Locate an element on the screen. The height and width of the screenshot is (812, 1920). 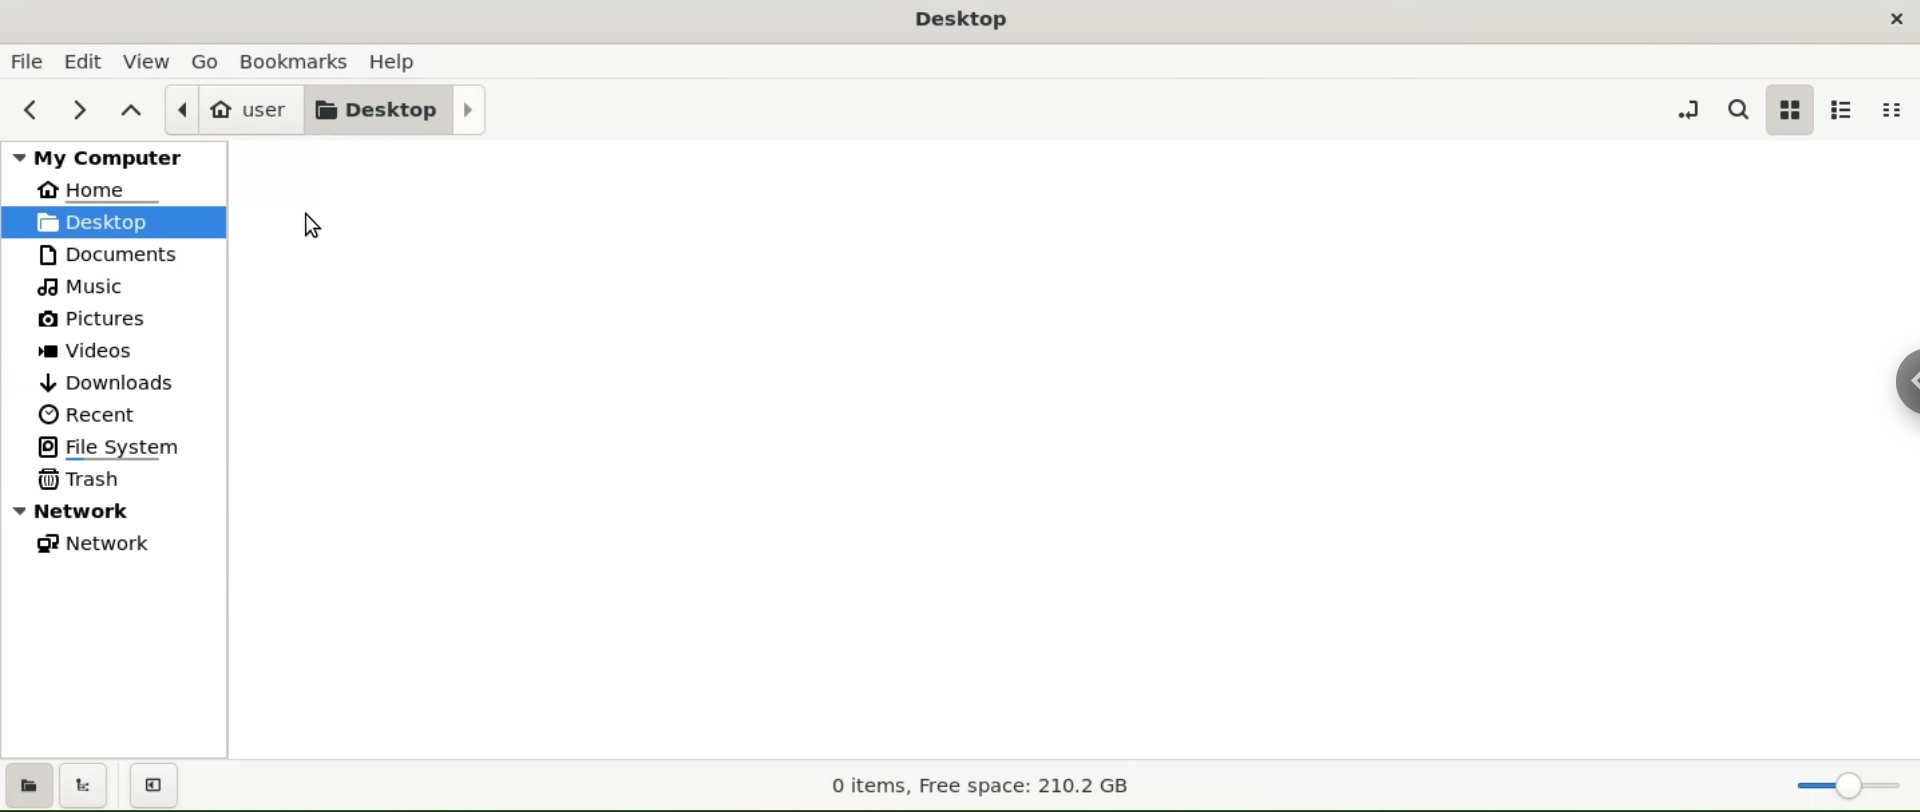
title is located at coordinates (962, 23).